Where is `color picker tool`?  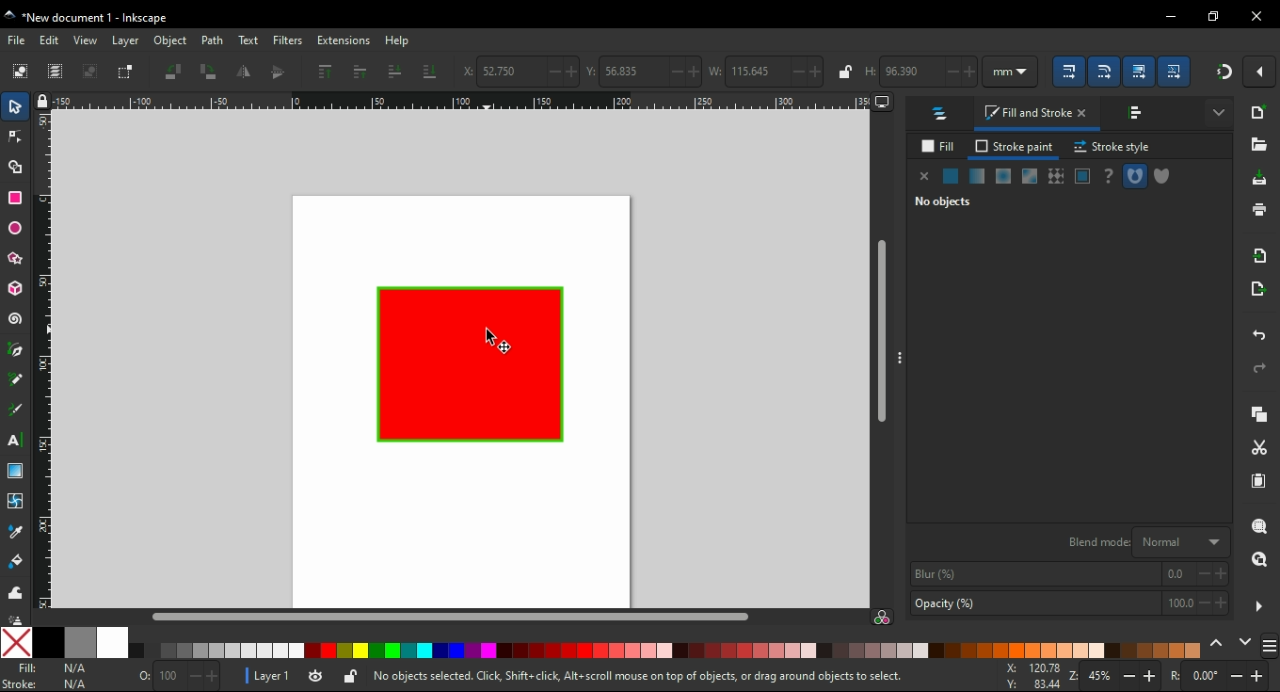 color picker tool is located at coordinates (15, 532).